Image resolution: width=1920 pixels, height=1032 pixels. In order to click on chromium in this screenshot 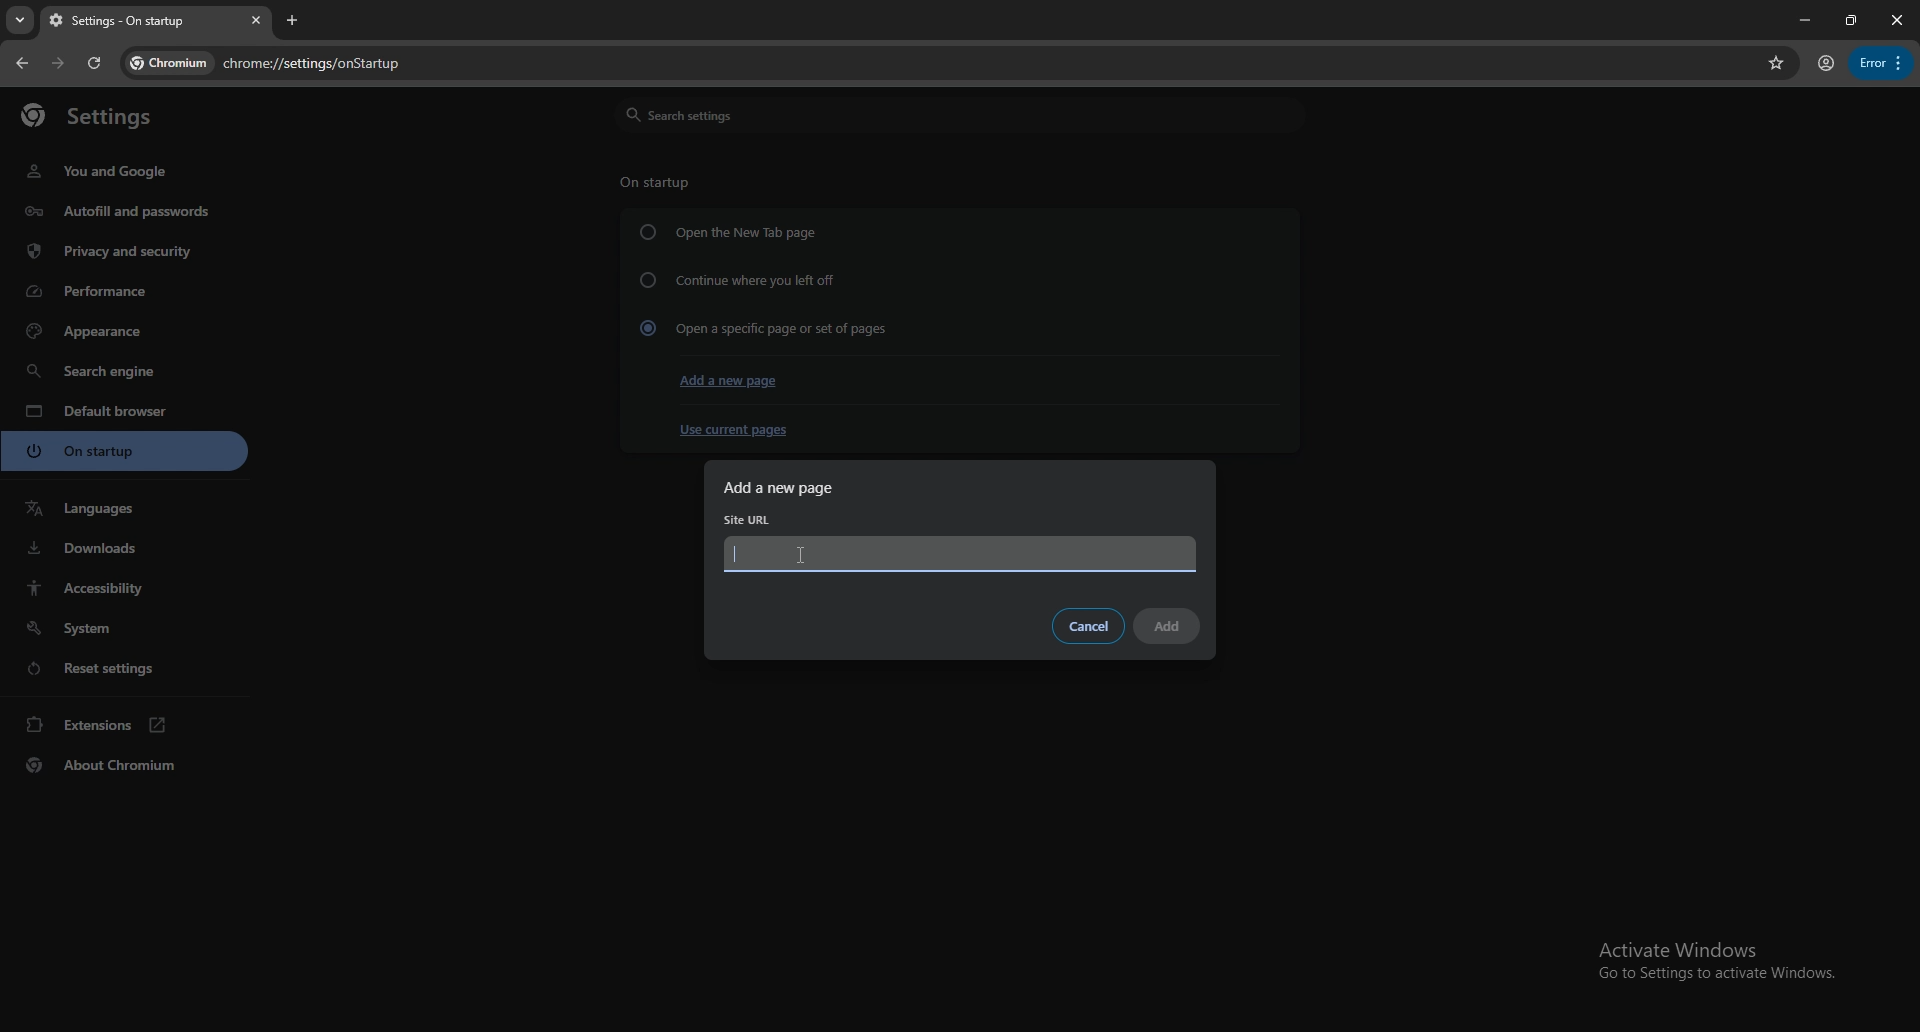, I will do `click(169, 63)`.